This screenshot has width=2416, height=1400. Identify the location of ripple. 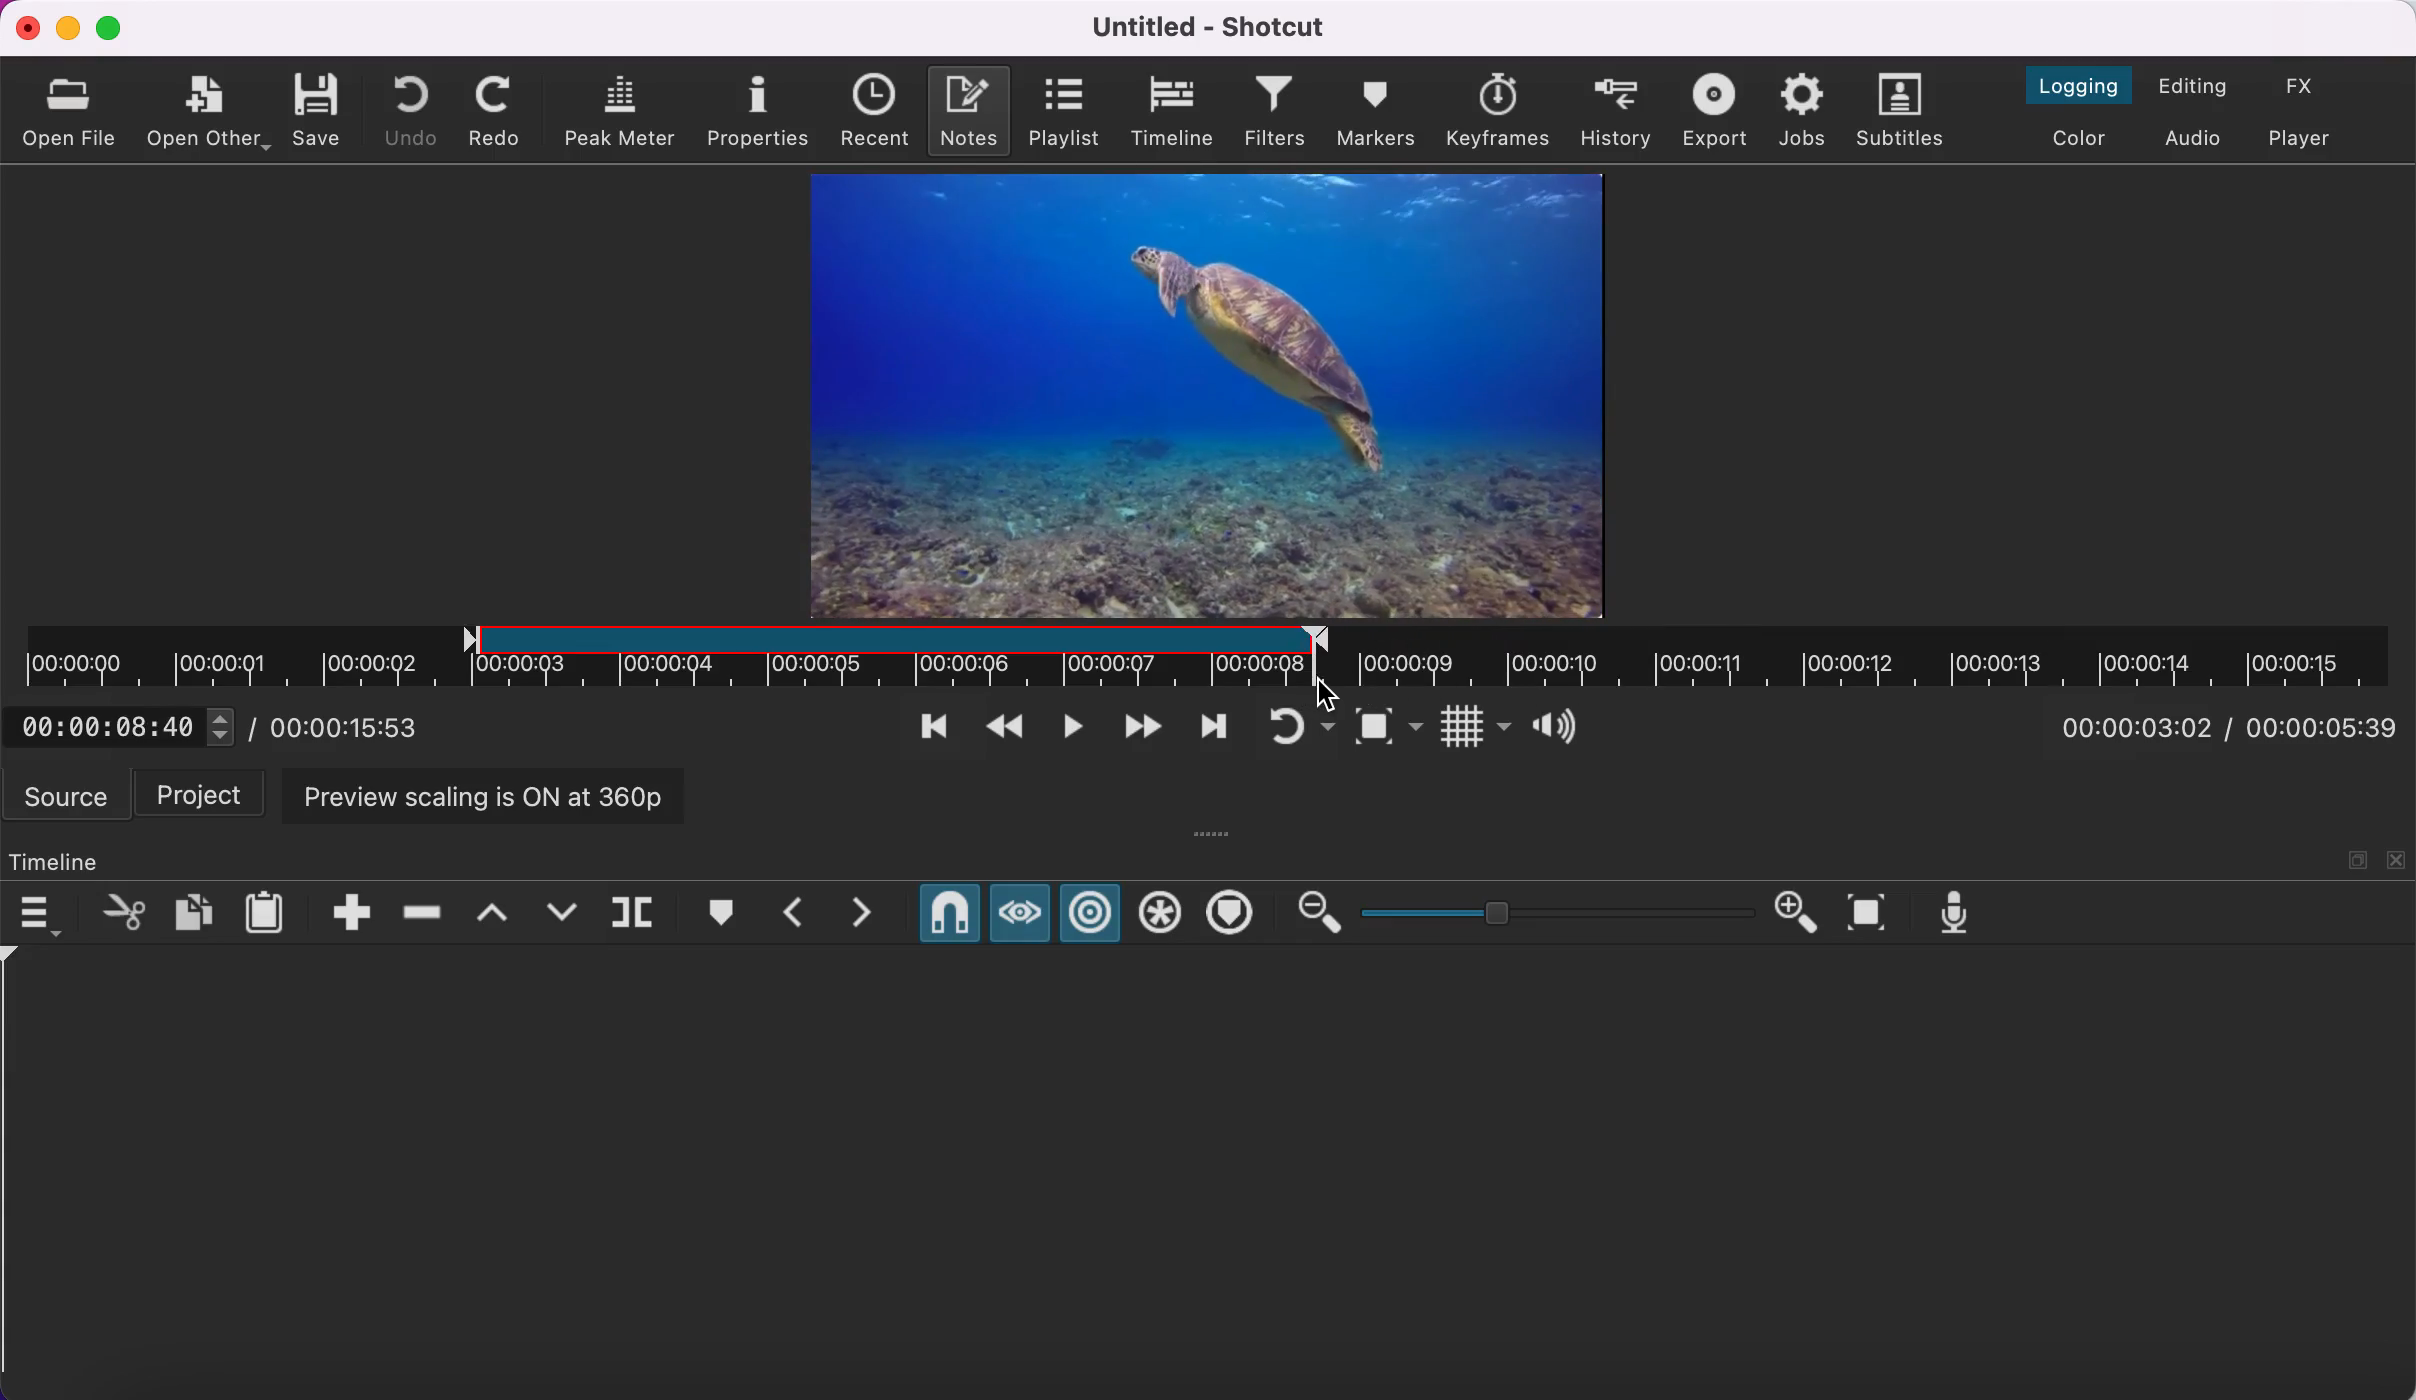
(1092, 912).